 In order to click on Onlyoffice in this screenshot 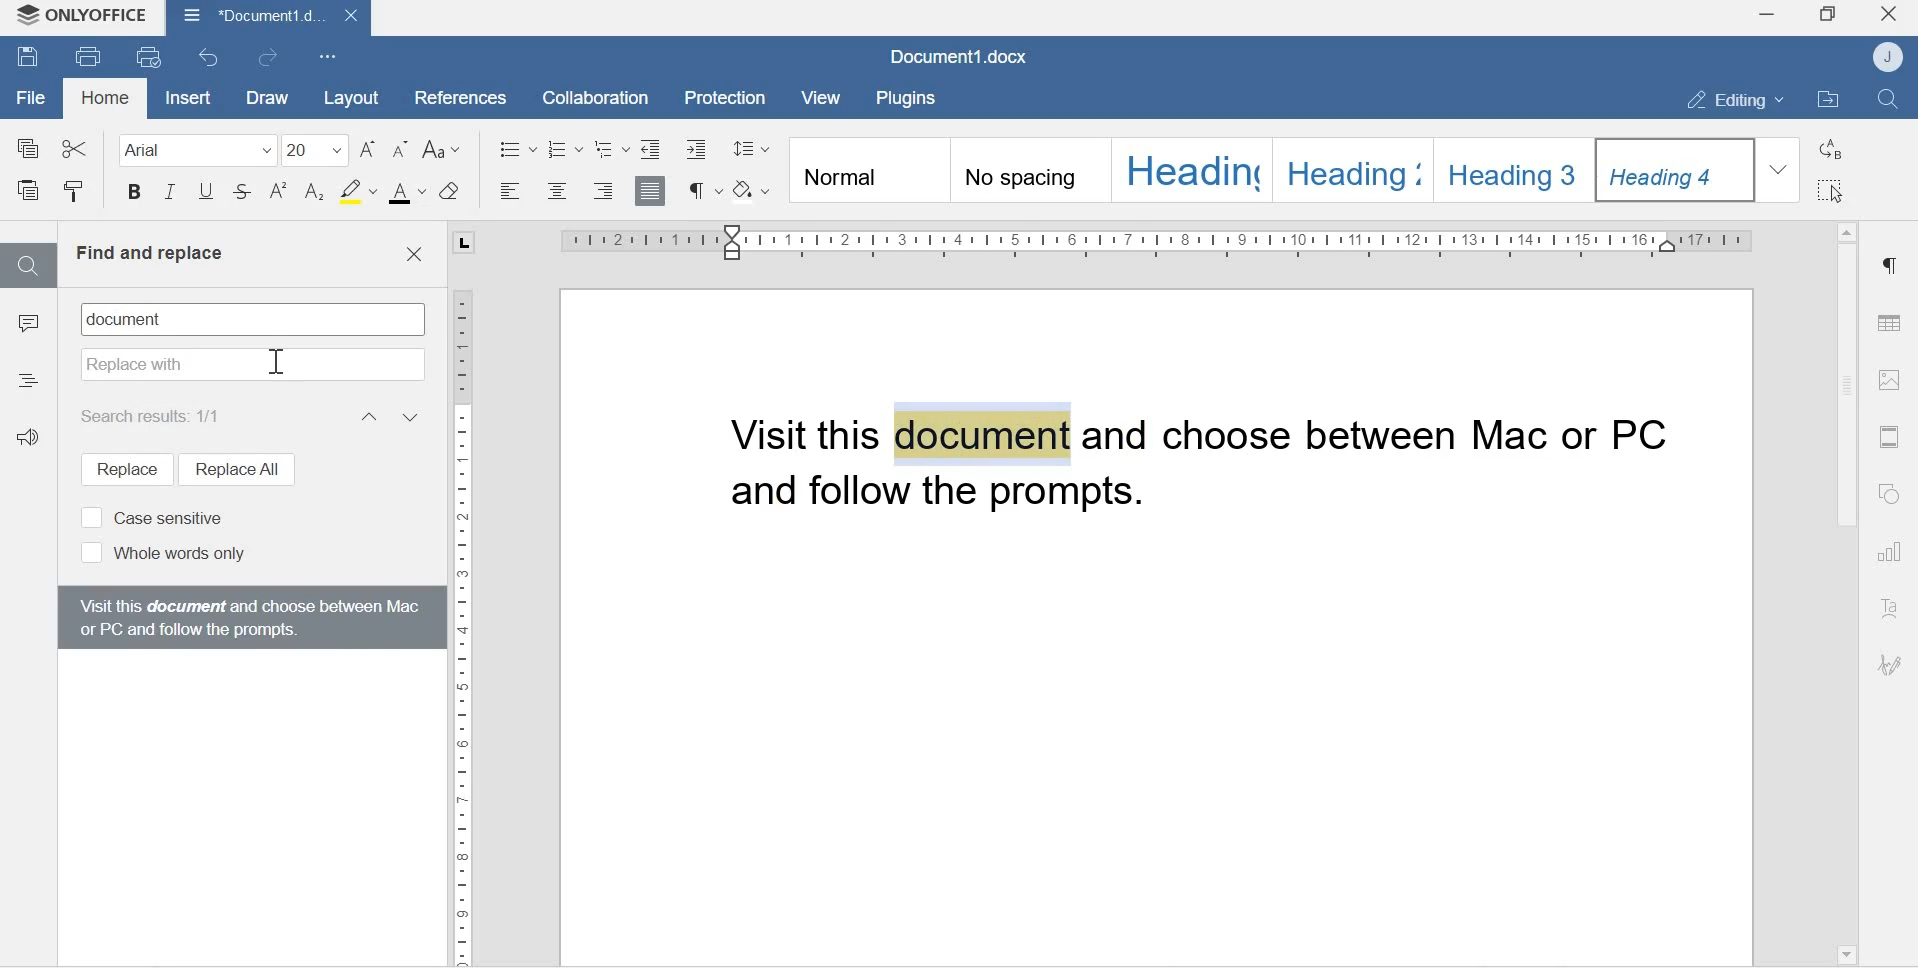, I will do `click(83, 17)`.